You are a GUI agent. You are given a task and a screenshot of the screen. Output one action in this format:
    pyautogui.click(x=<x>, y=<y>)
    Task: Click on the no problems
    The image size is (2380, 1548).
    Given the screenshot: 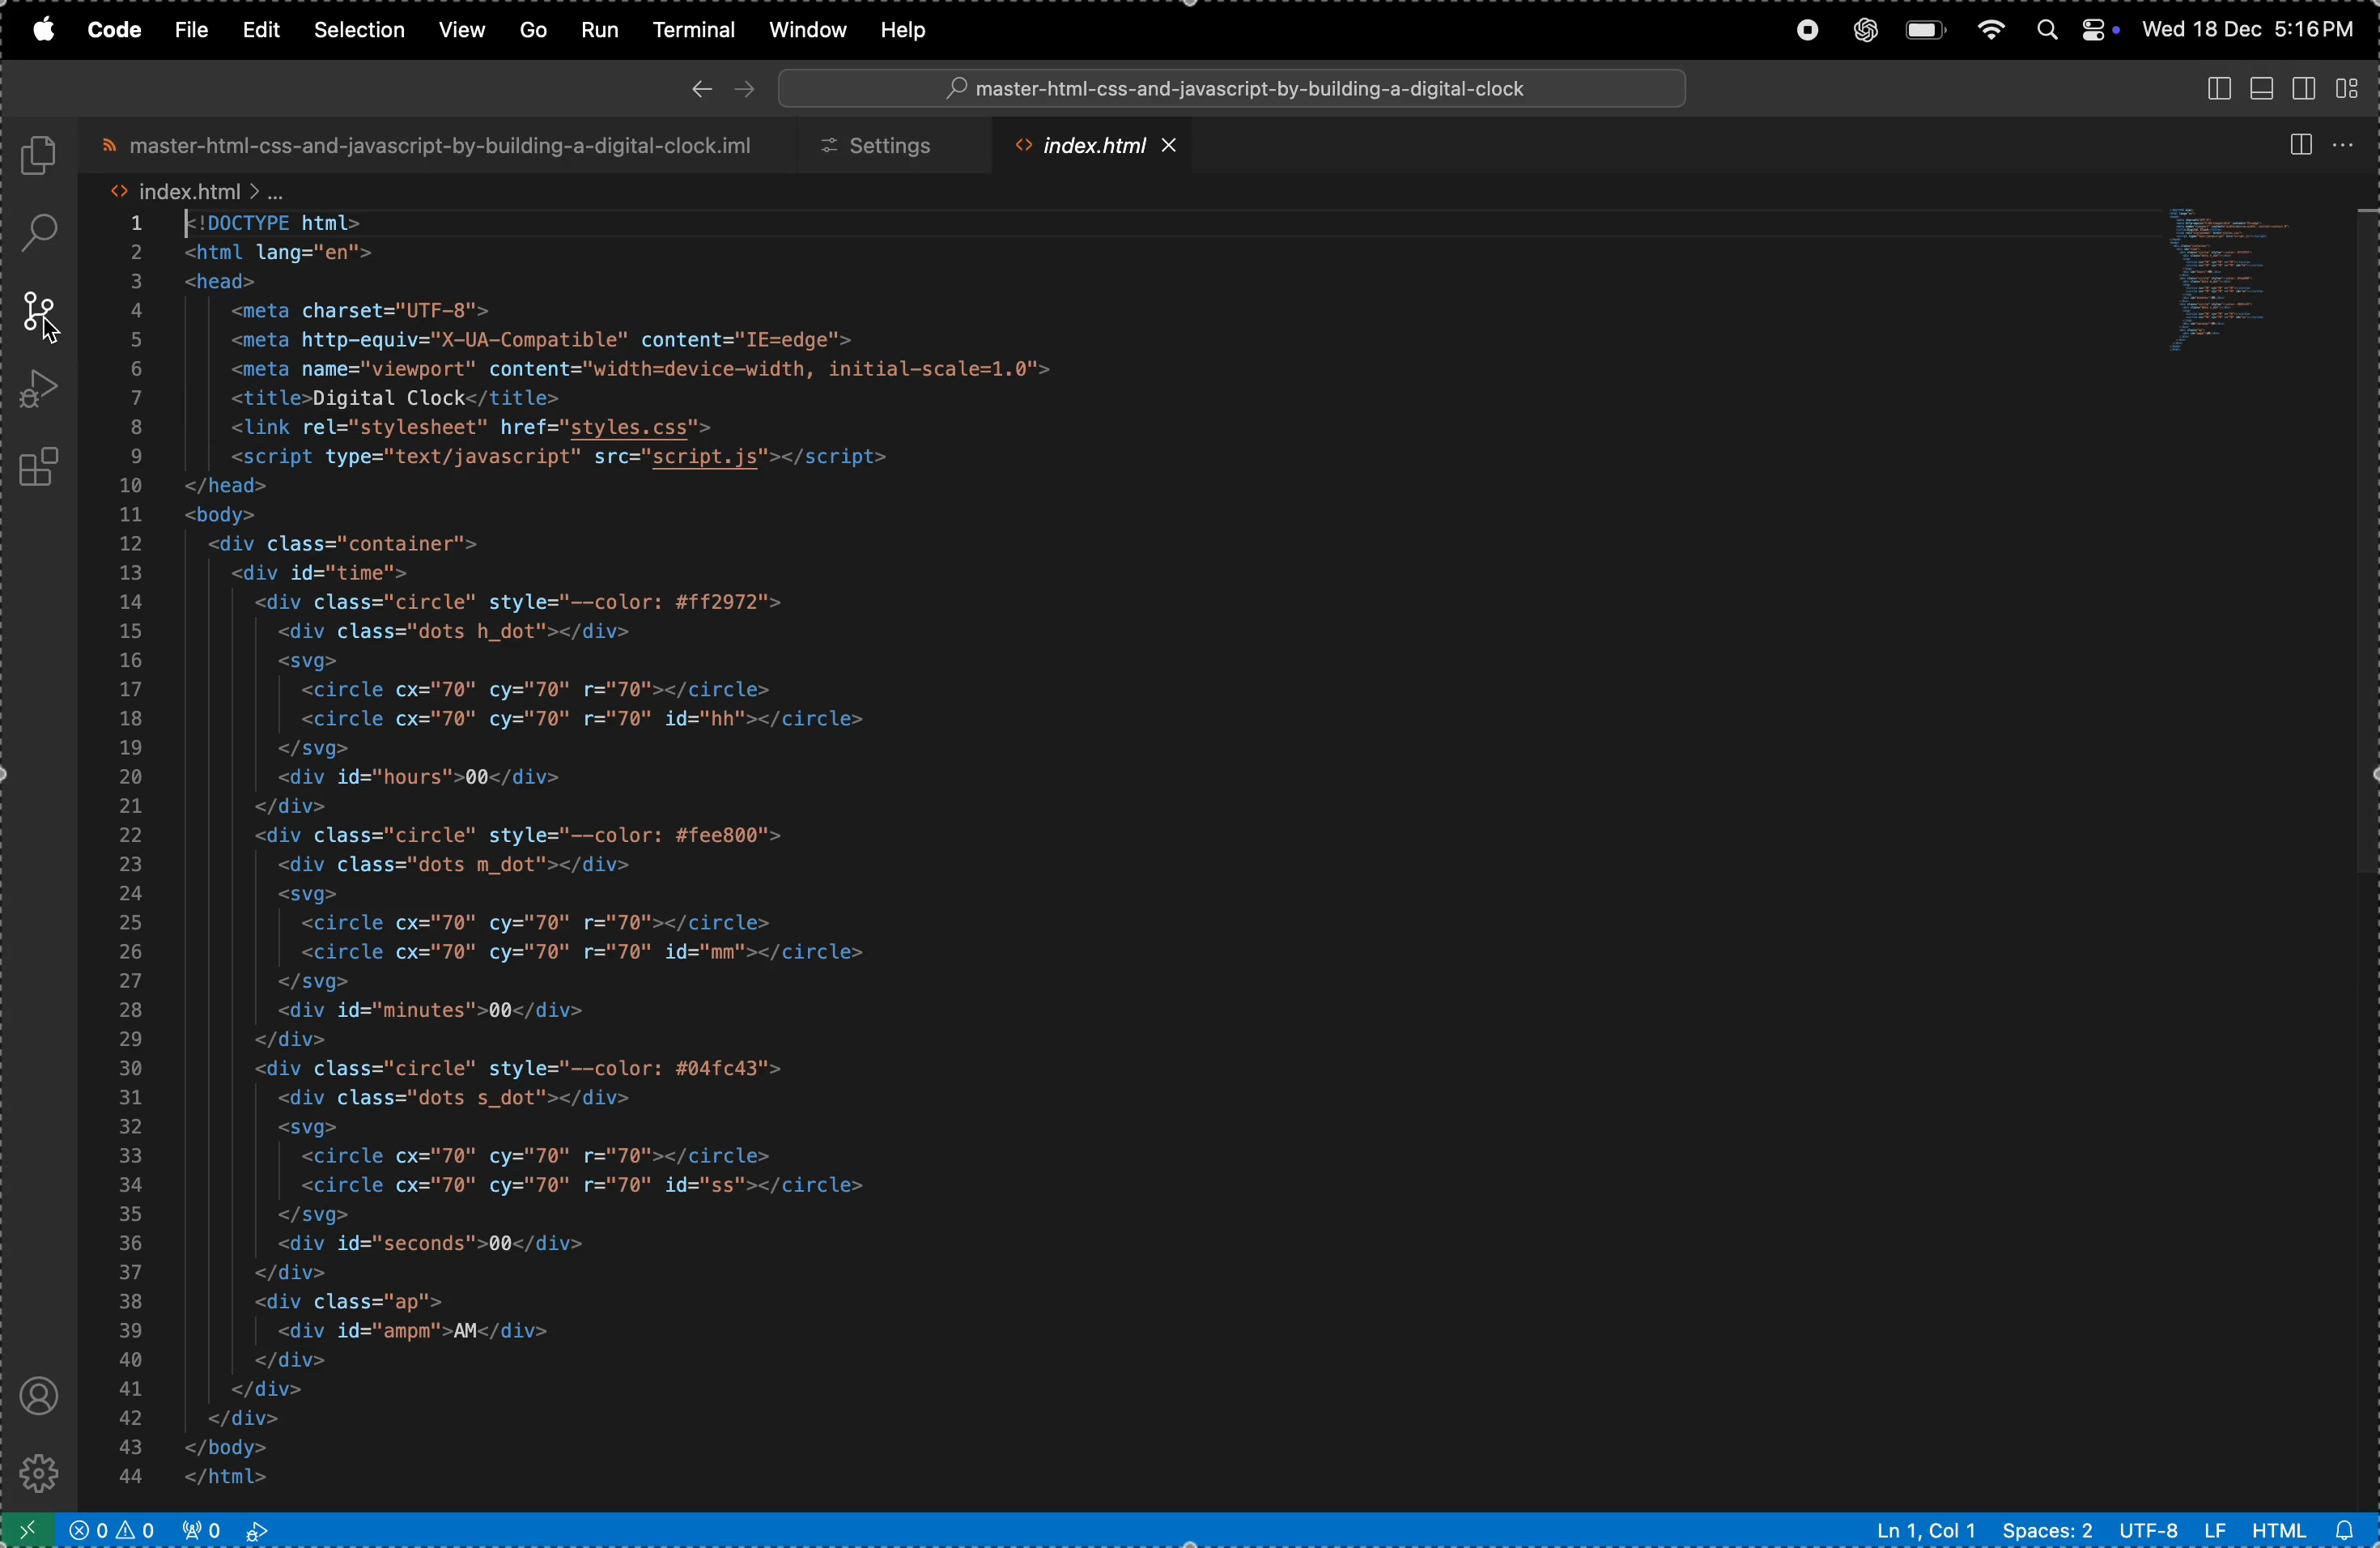 What is the action you would take?
    pyautogui.click(x=117, y=1528)
    